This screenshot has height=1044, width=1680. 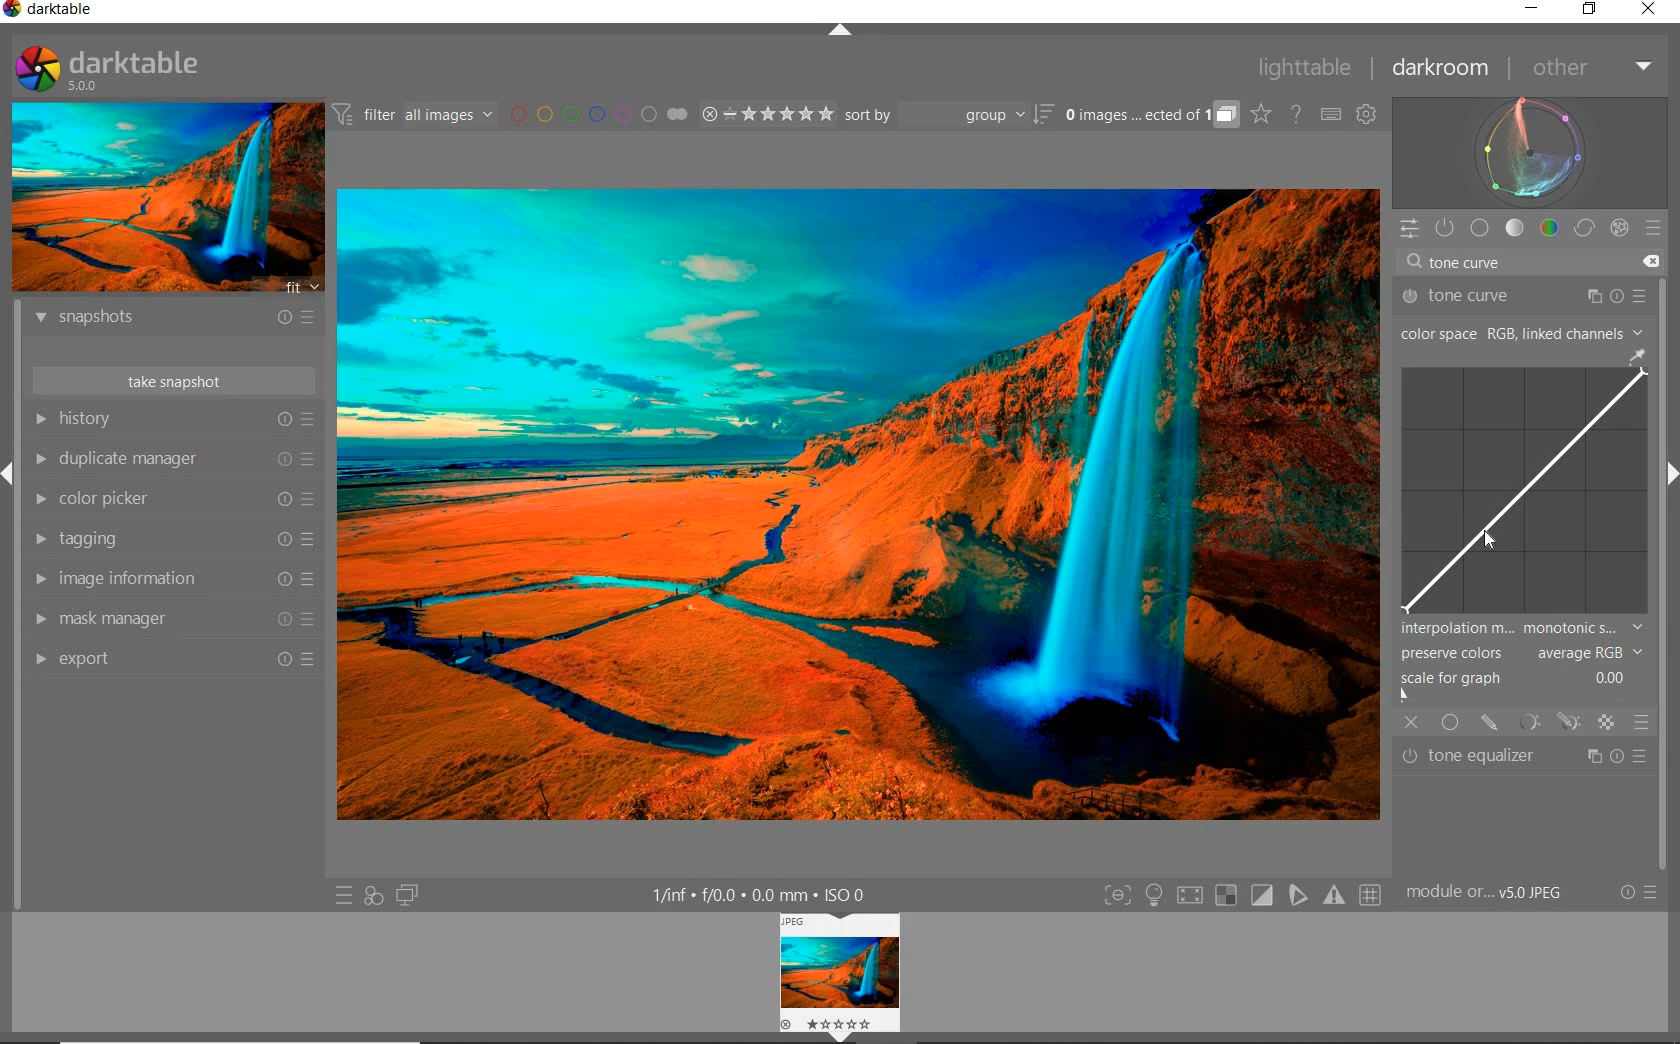 I want to click on CLICK TO CHANGE THE OVERLAYS SHOWN ON THUMBNAILS, so click(x=1262, y=114).